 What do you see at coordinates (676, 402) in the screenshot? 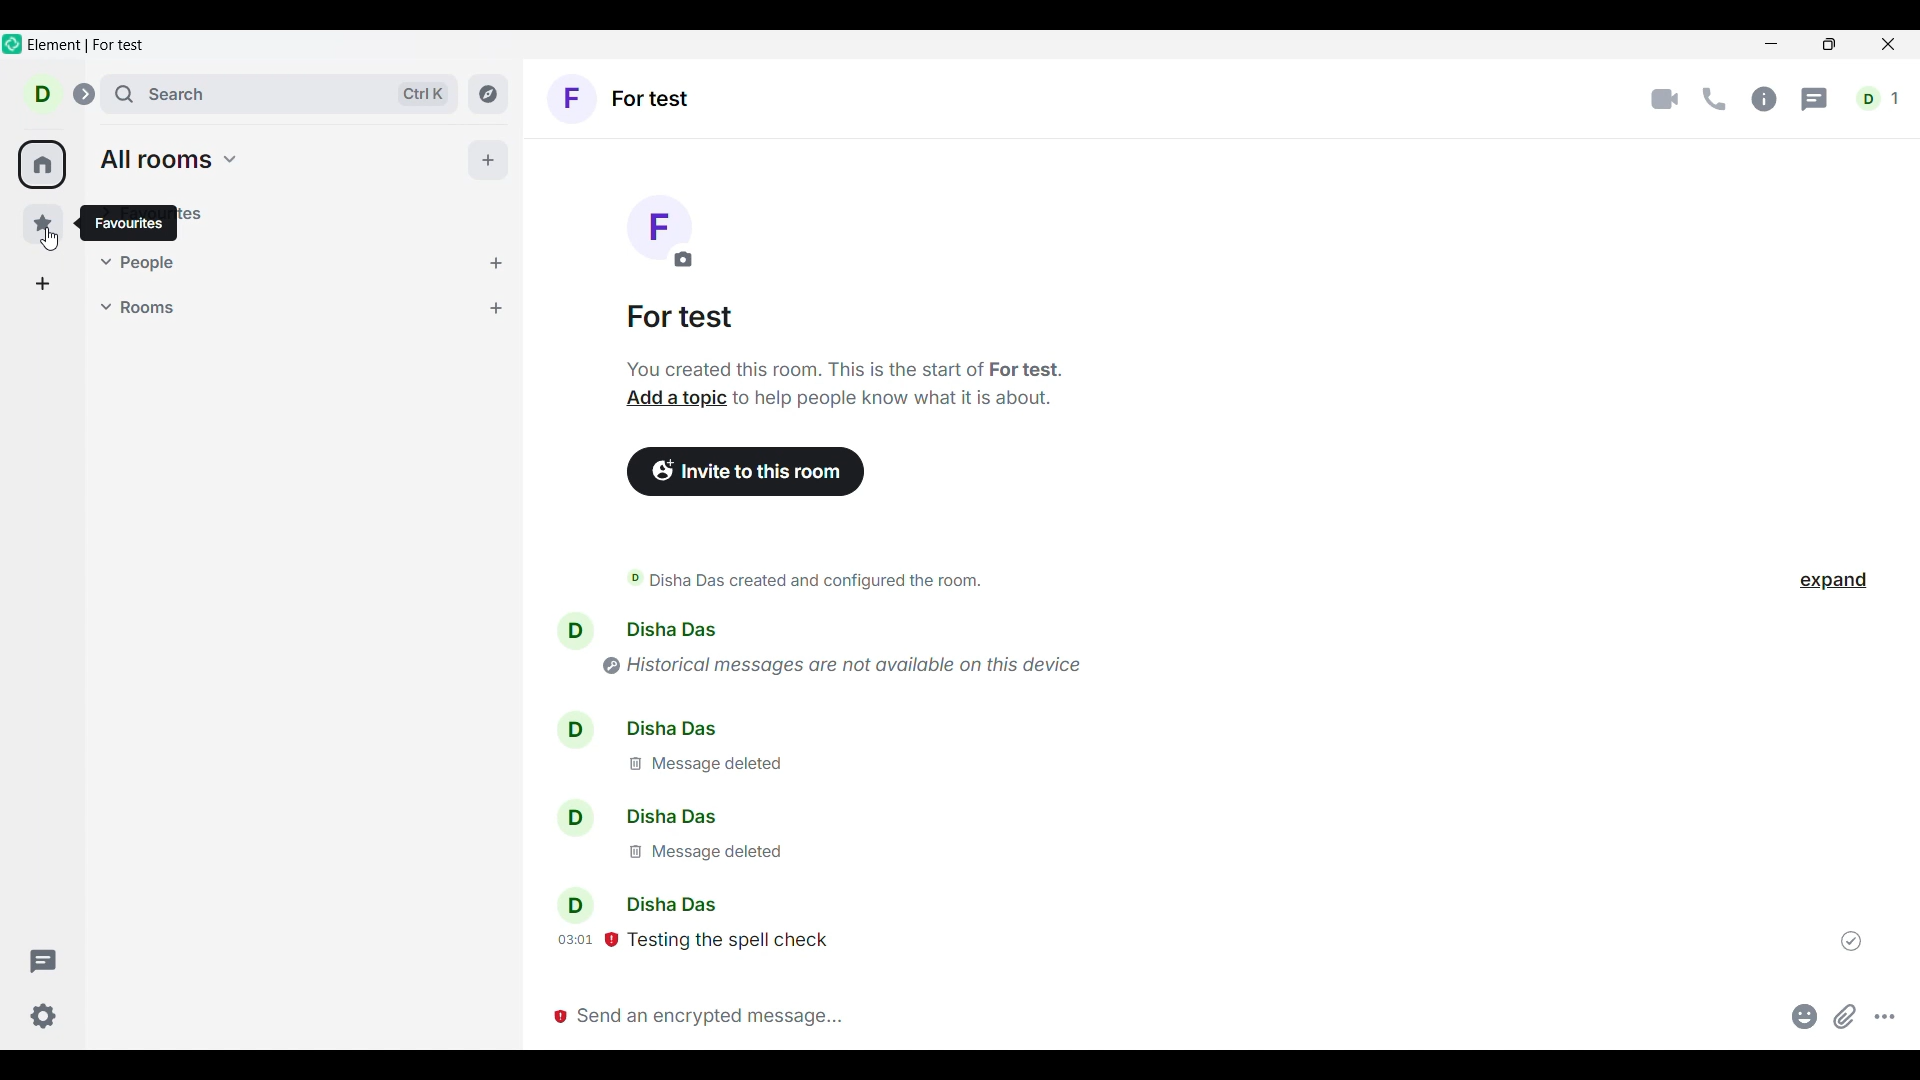
I see `add a topic` at bounding box center [676, 402].